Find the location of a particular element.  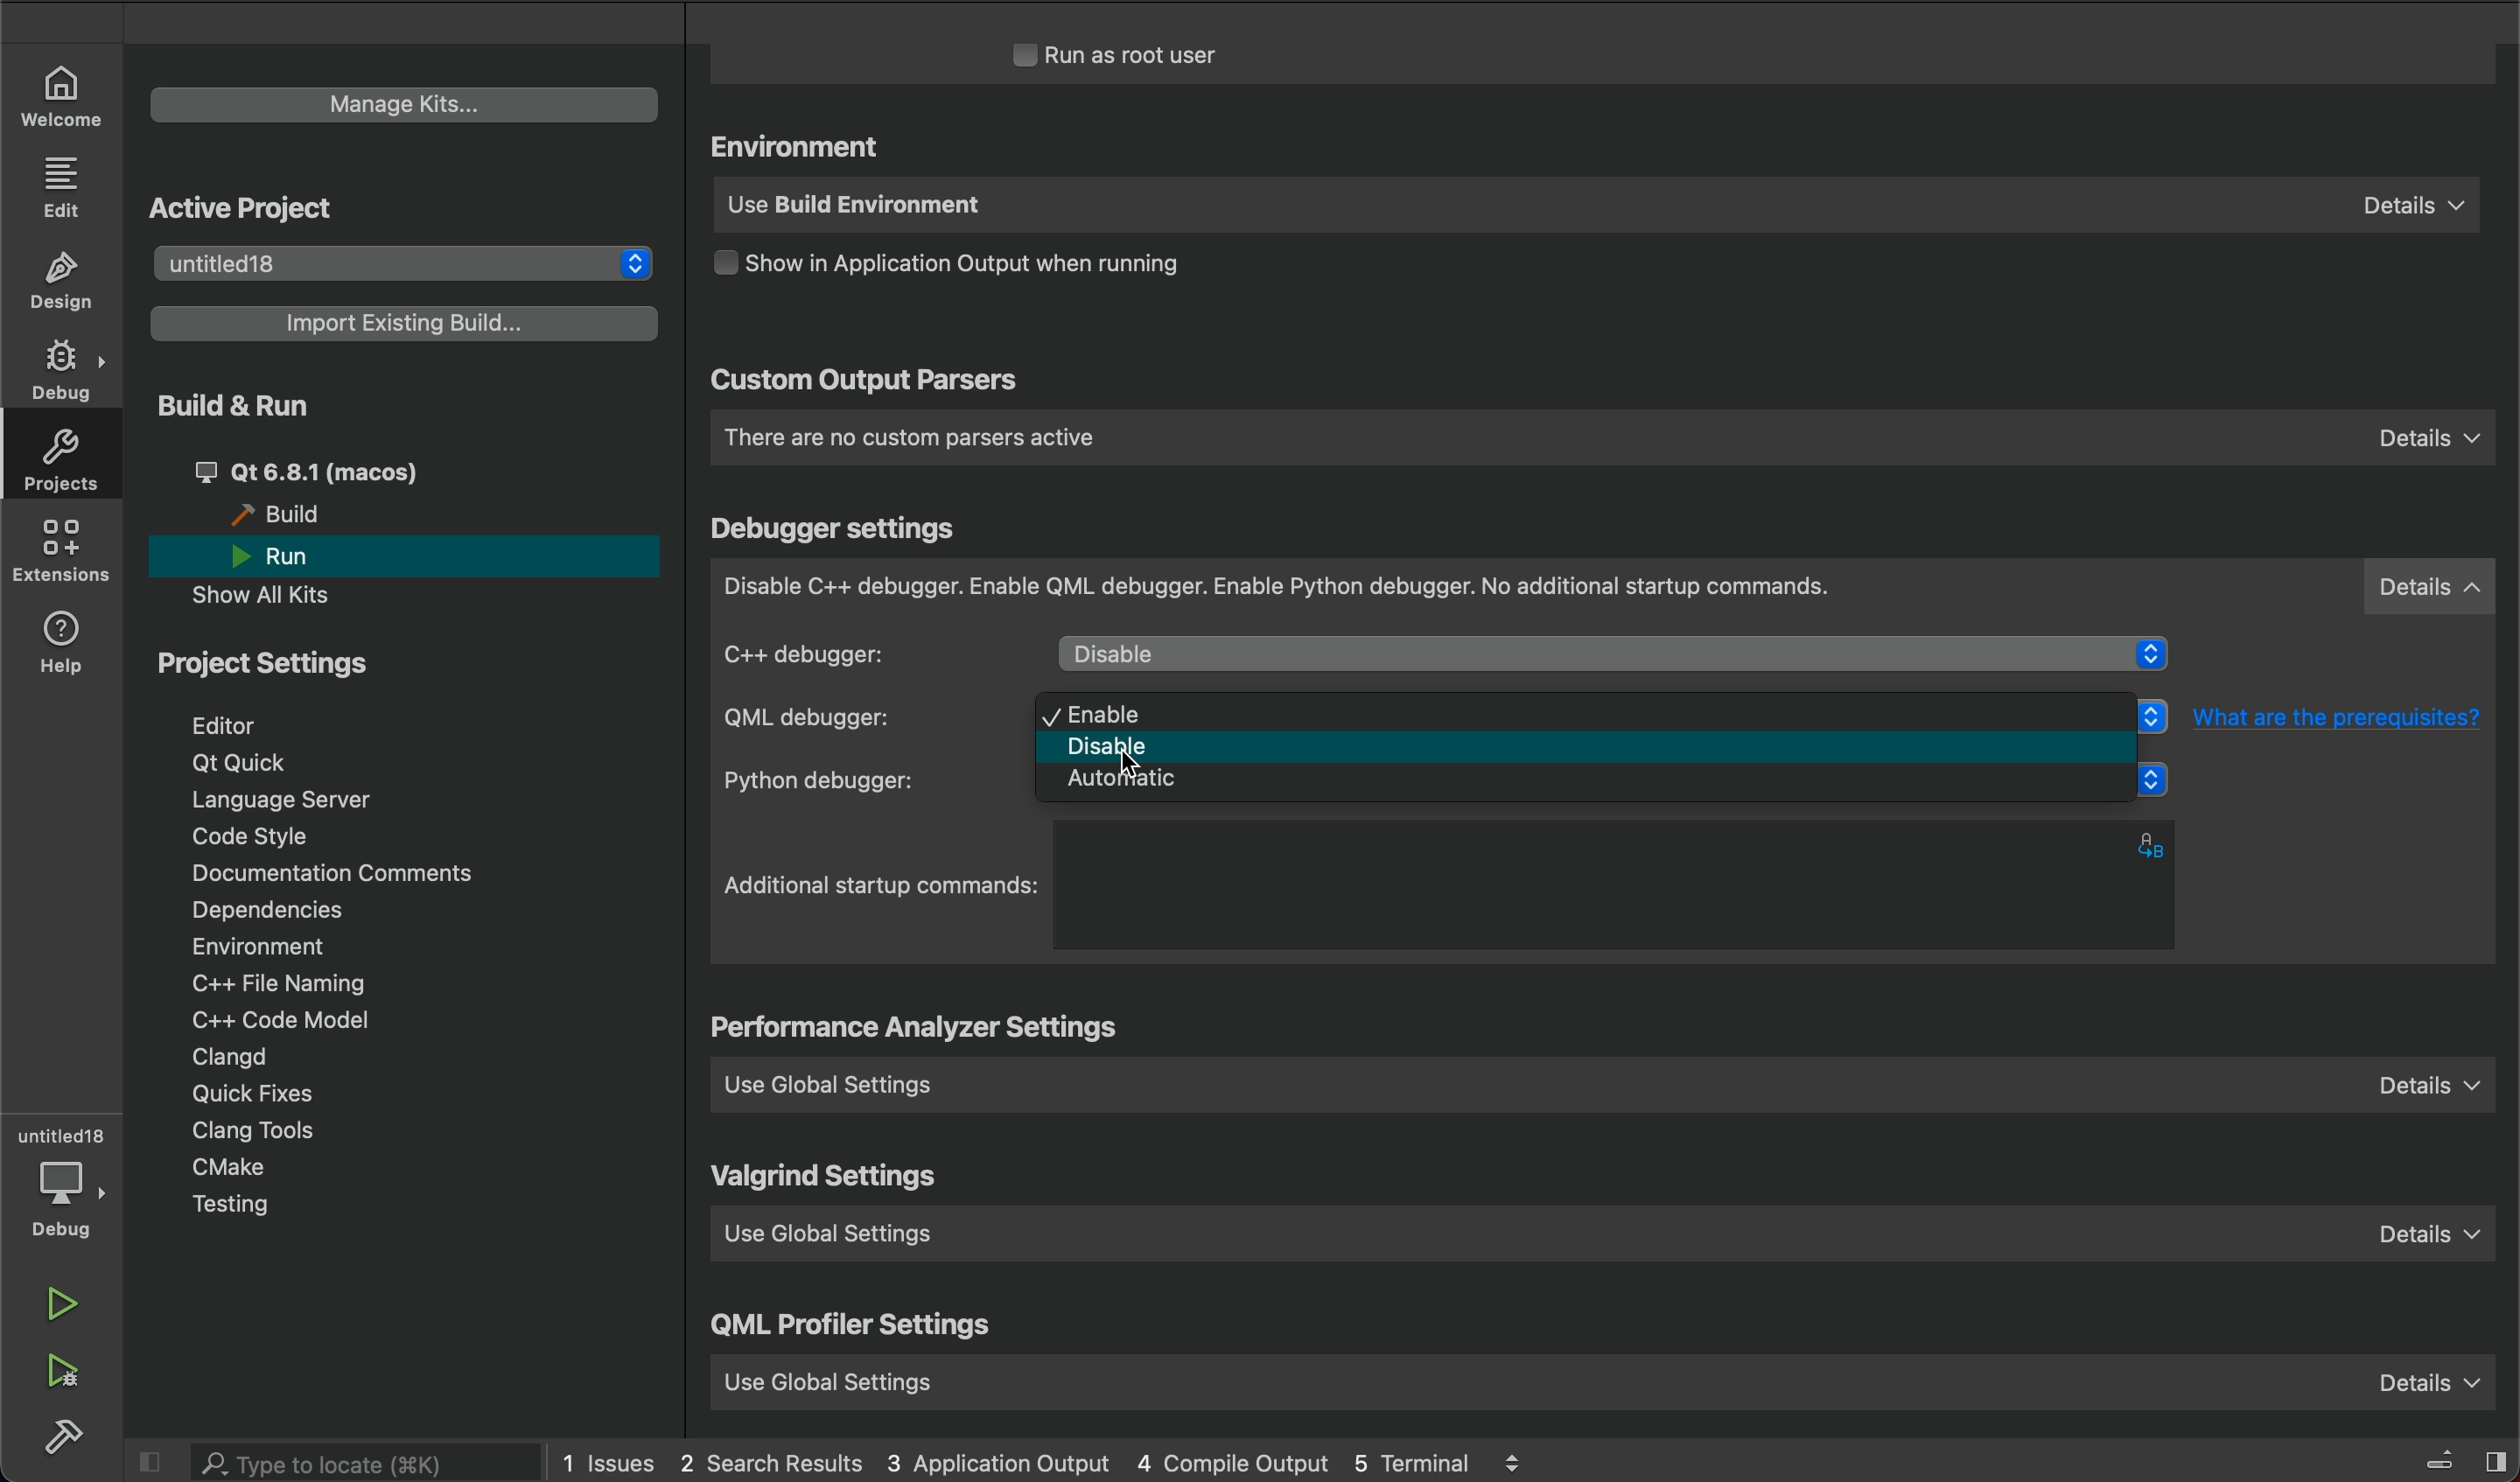

WELCOME is located at coordinates (62, 94).